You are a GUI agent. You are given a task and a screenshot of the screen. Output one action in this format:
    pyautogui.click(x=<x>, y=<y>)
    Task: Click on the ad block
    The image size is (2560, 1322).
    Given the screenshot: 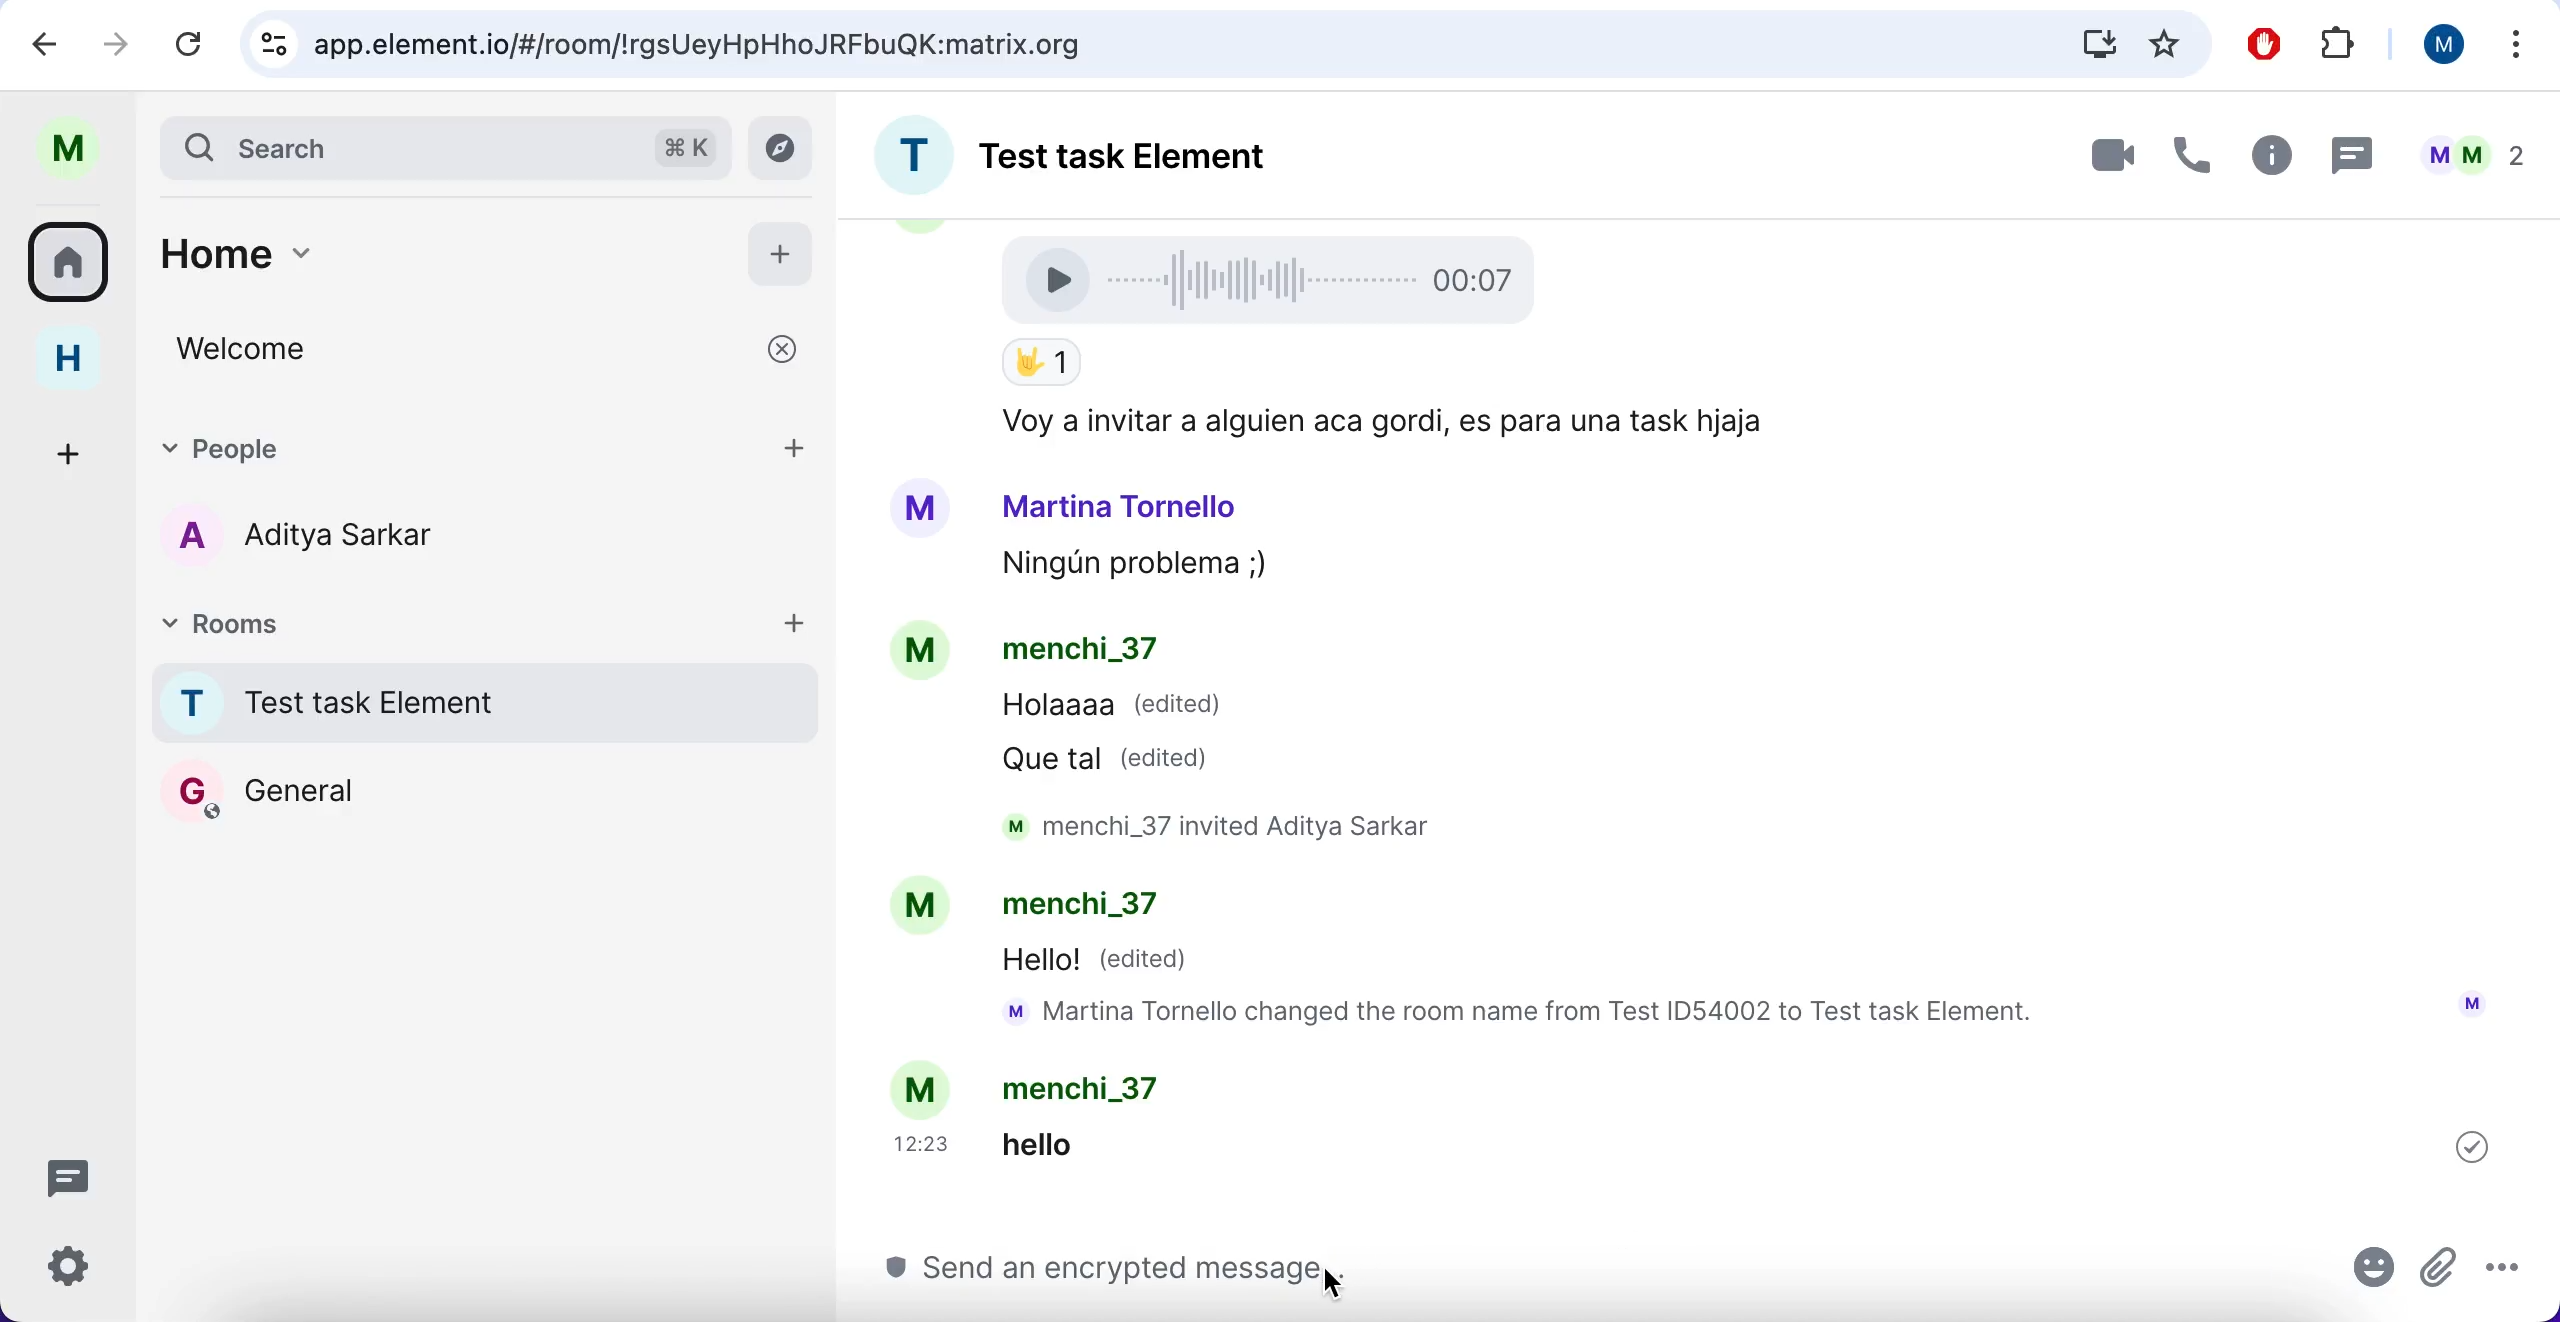 What is the action you would take?
    pyautogui.click(x=2269, y=45)
    